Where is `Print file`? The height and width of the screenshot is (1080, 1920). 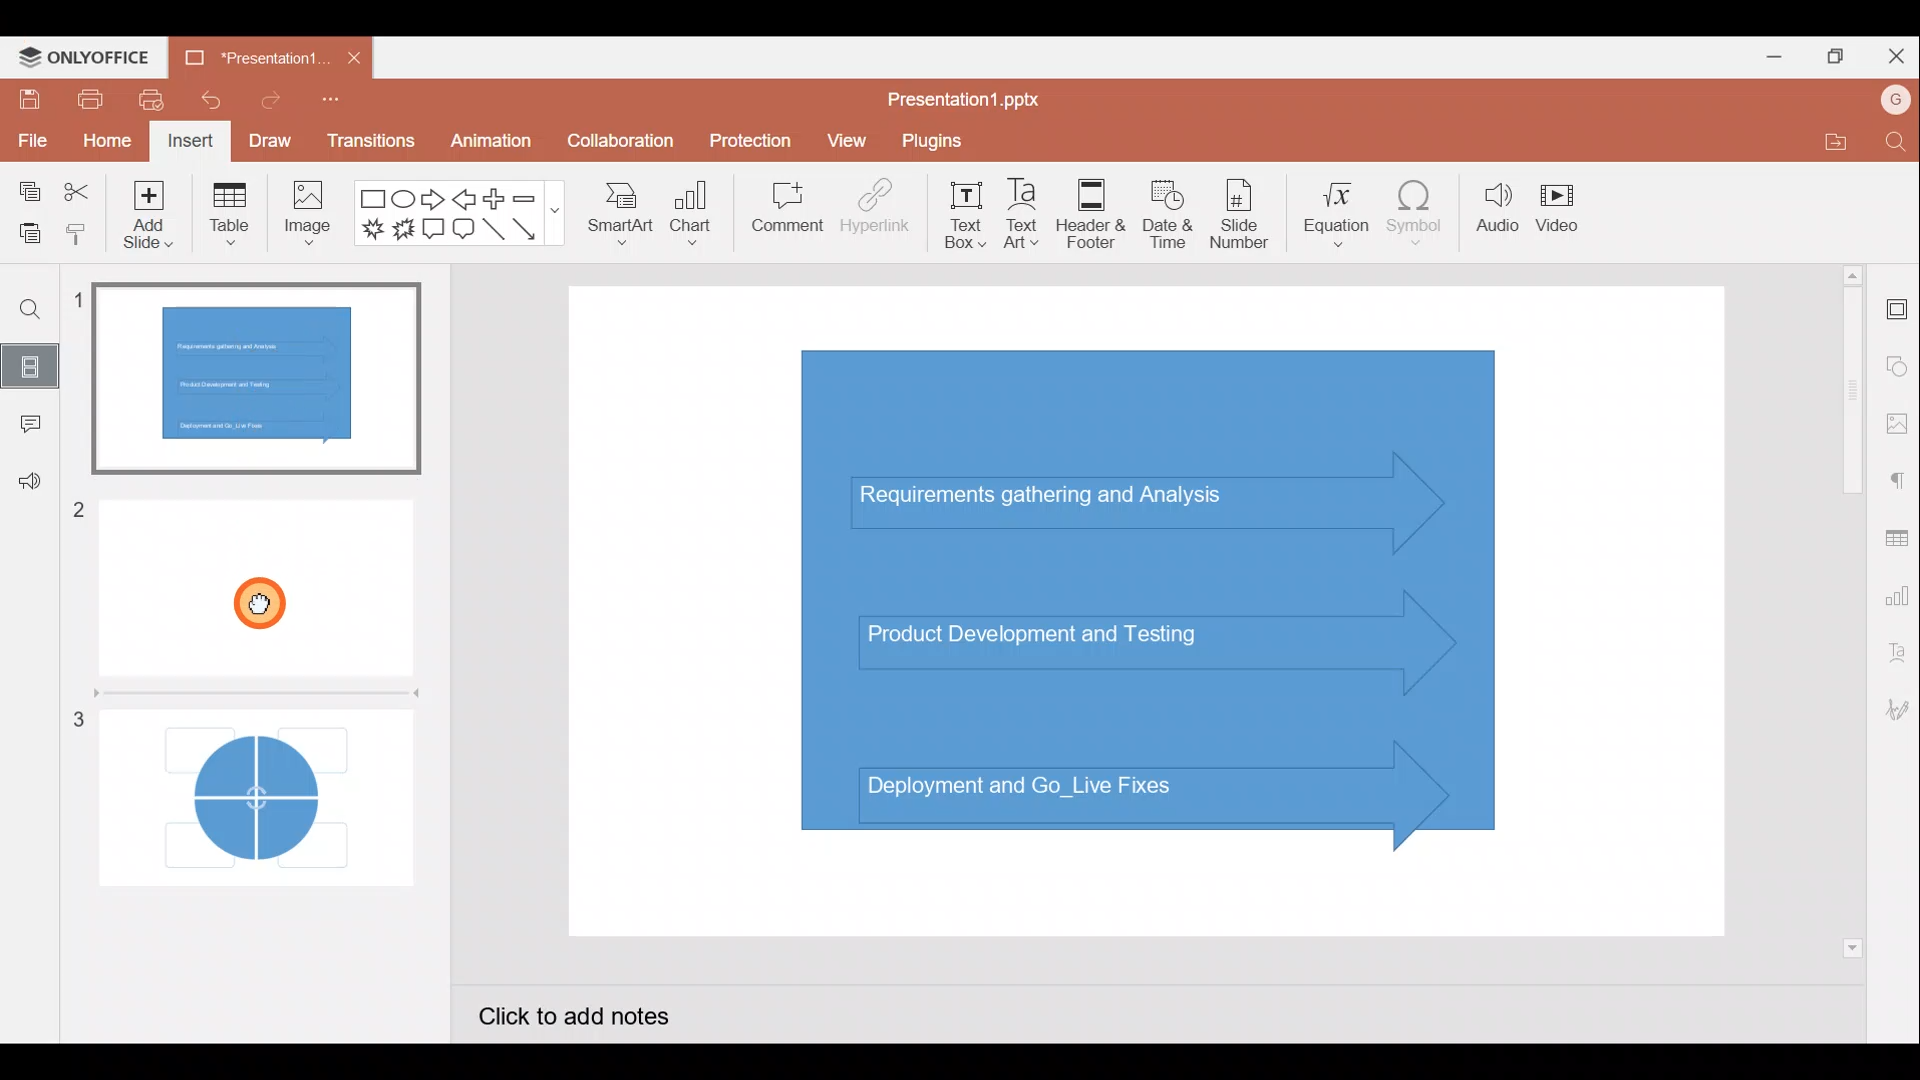
Print file is located at coordinates (83, 100).